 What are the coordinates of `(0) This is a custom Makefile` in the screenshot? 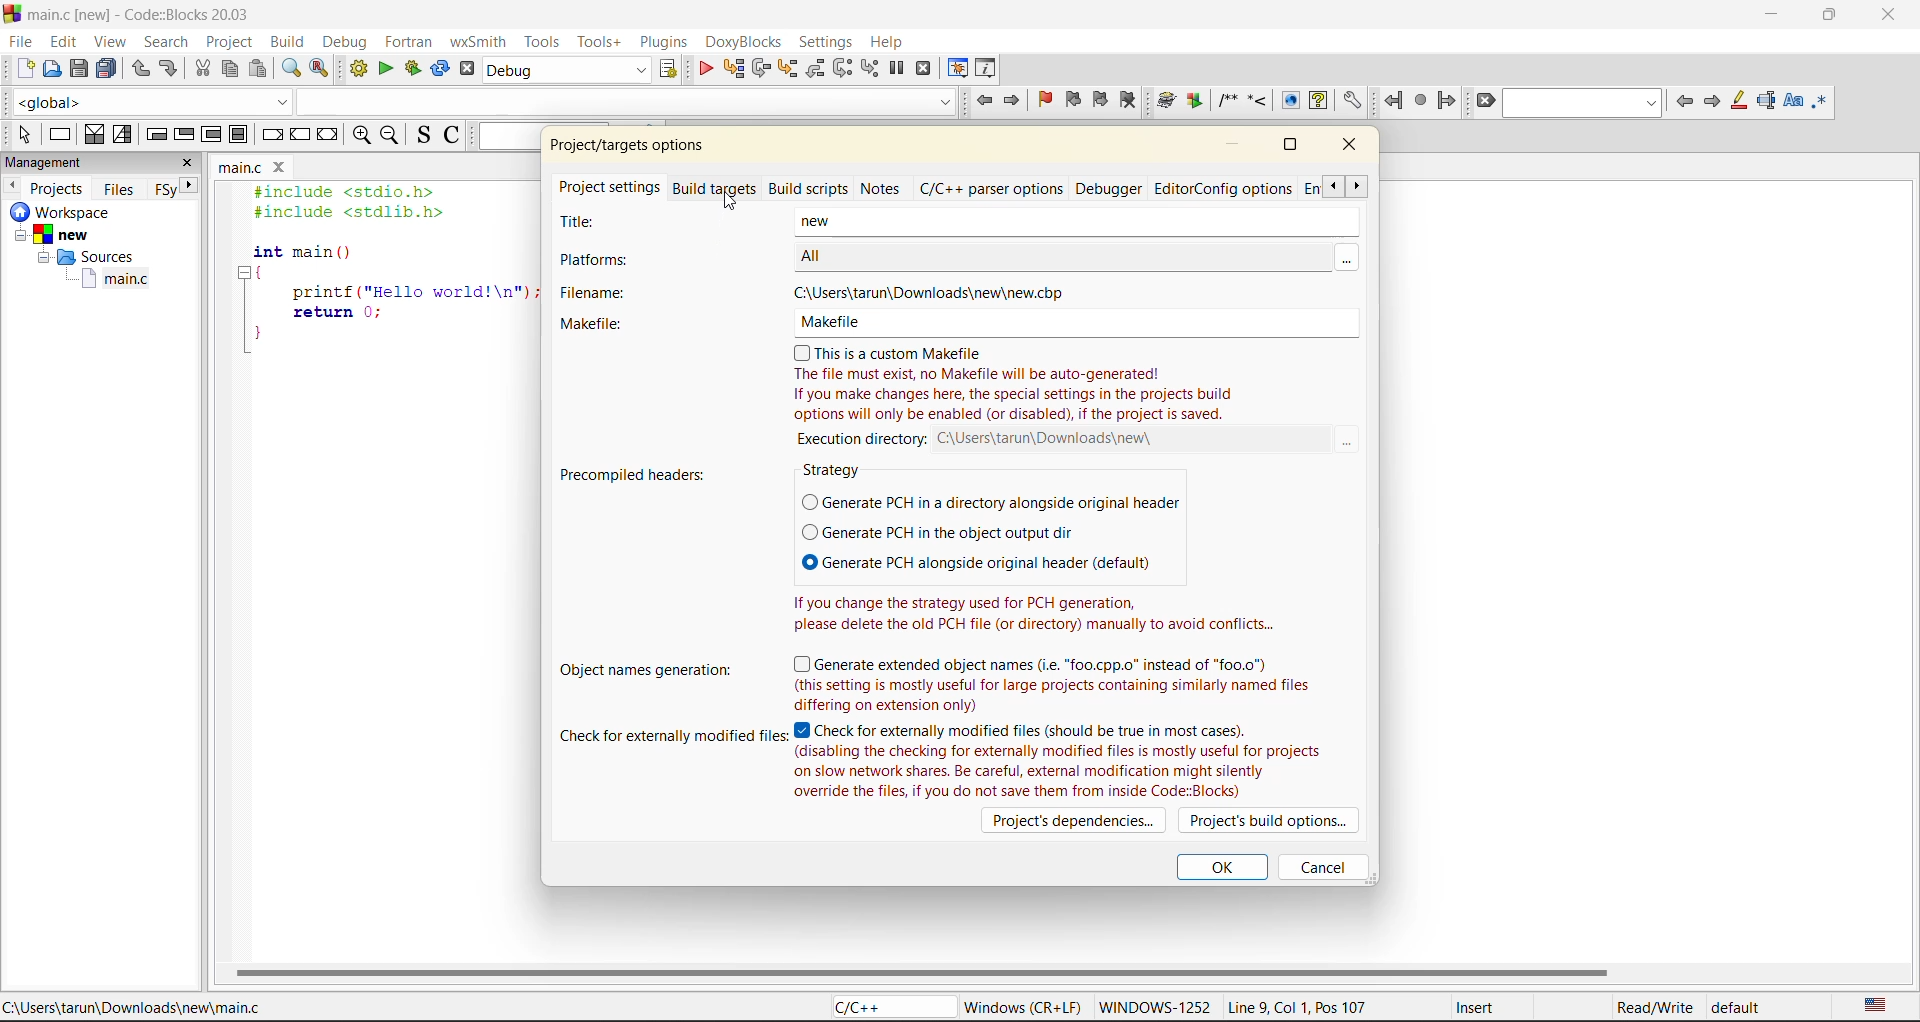 It's located at (1033, 322).